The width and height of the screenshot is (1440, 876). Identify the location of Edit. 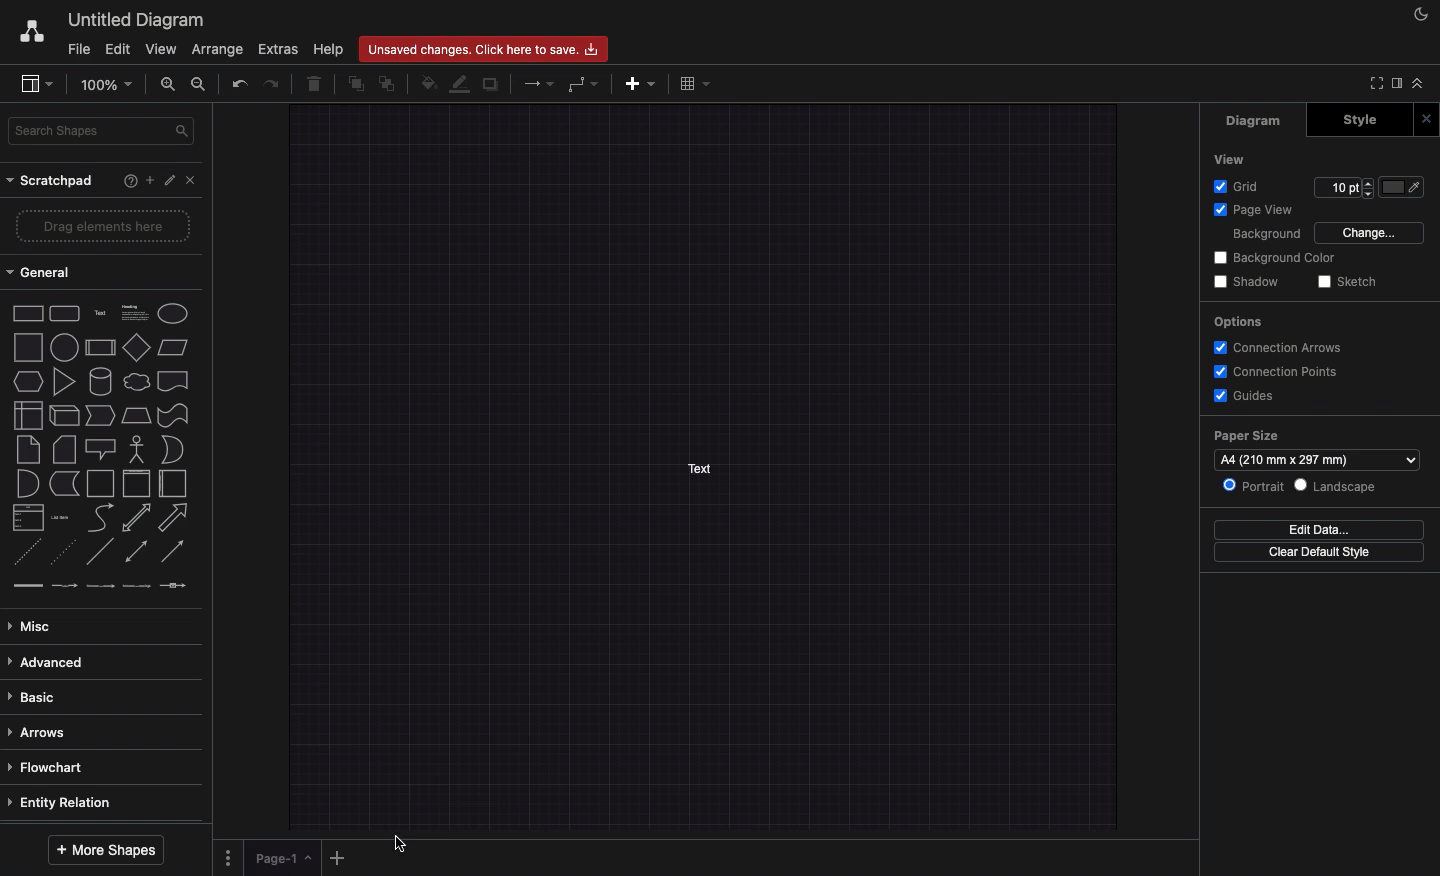
(119, 48).